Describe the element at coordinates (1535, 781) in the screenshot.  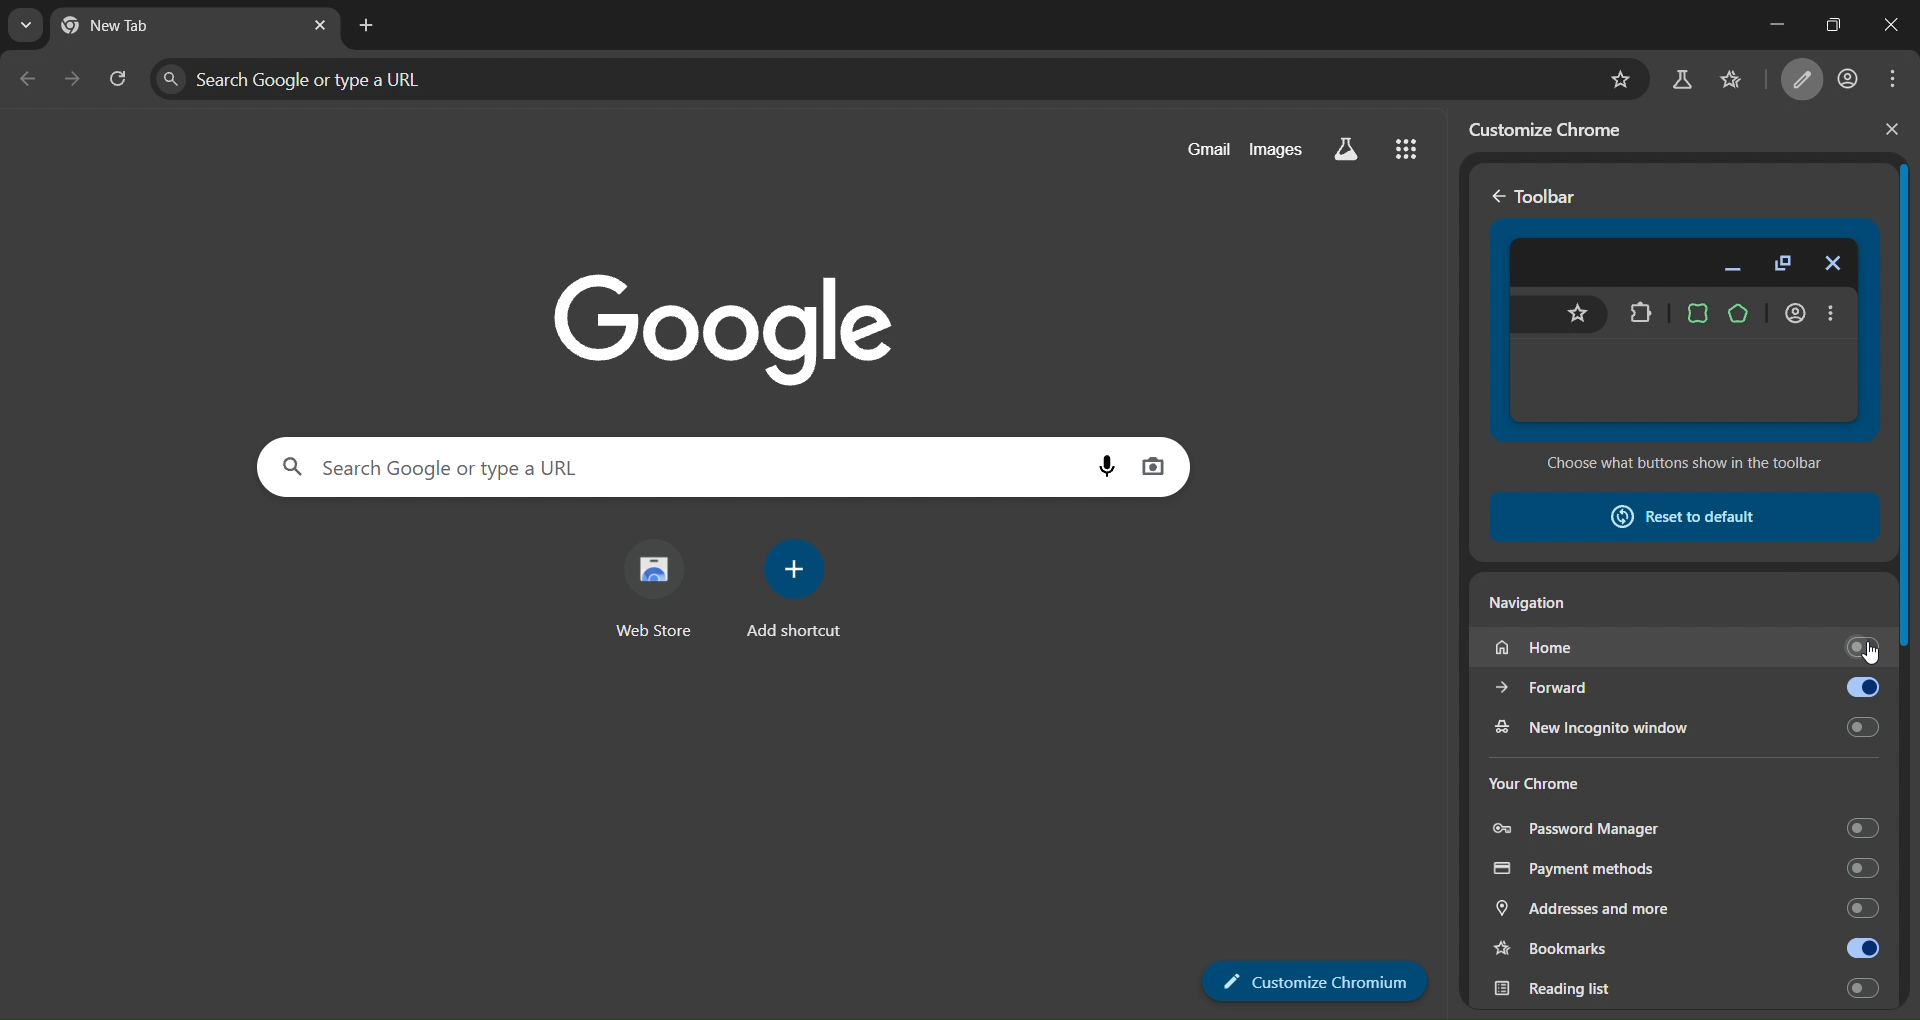
I see `Your Chrome` at that location.